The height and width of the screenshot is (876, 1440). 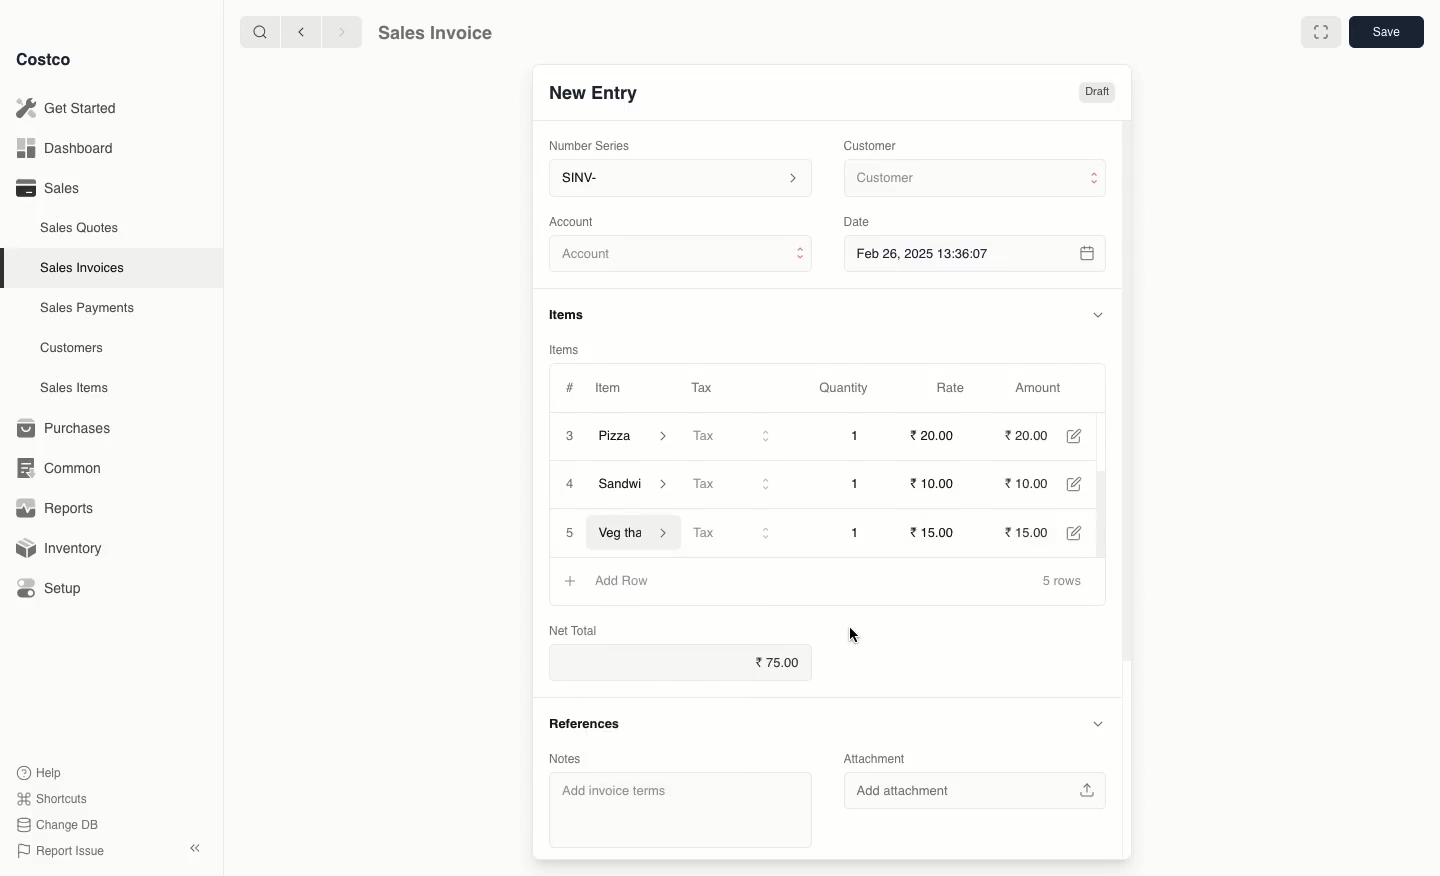 I want to click on ‘Add invoice terms, so click(x=673, y=809).